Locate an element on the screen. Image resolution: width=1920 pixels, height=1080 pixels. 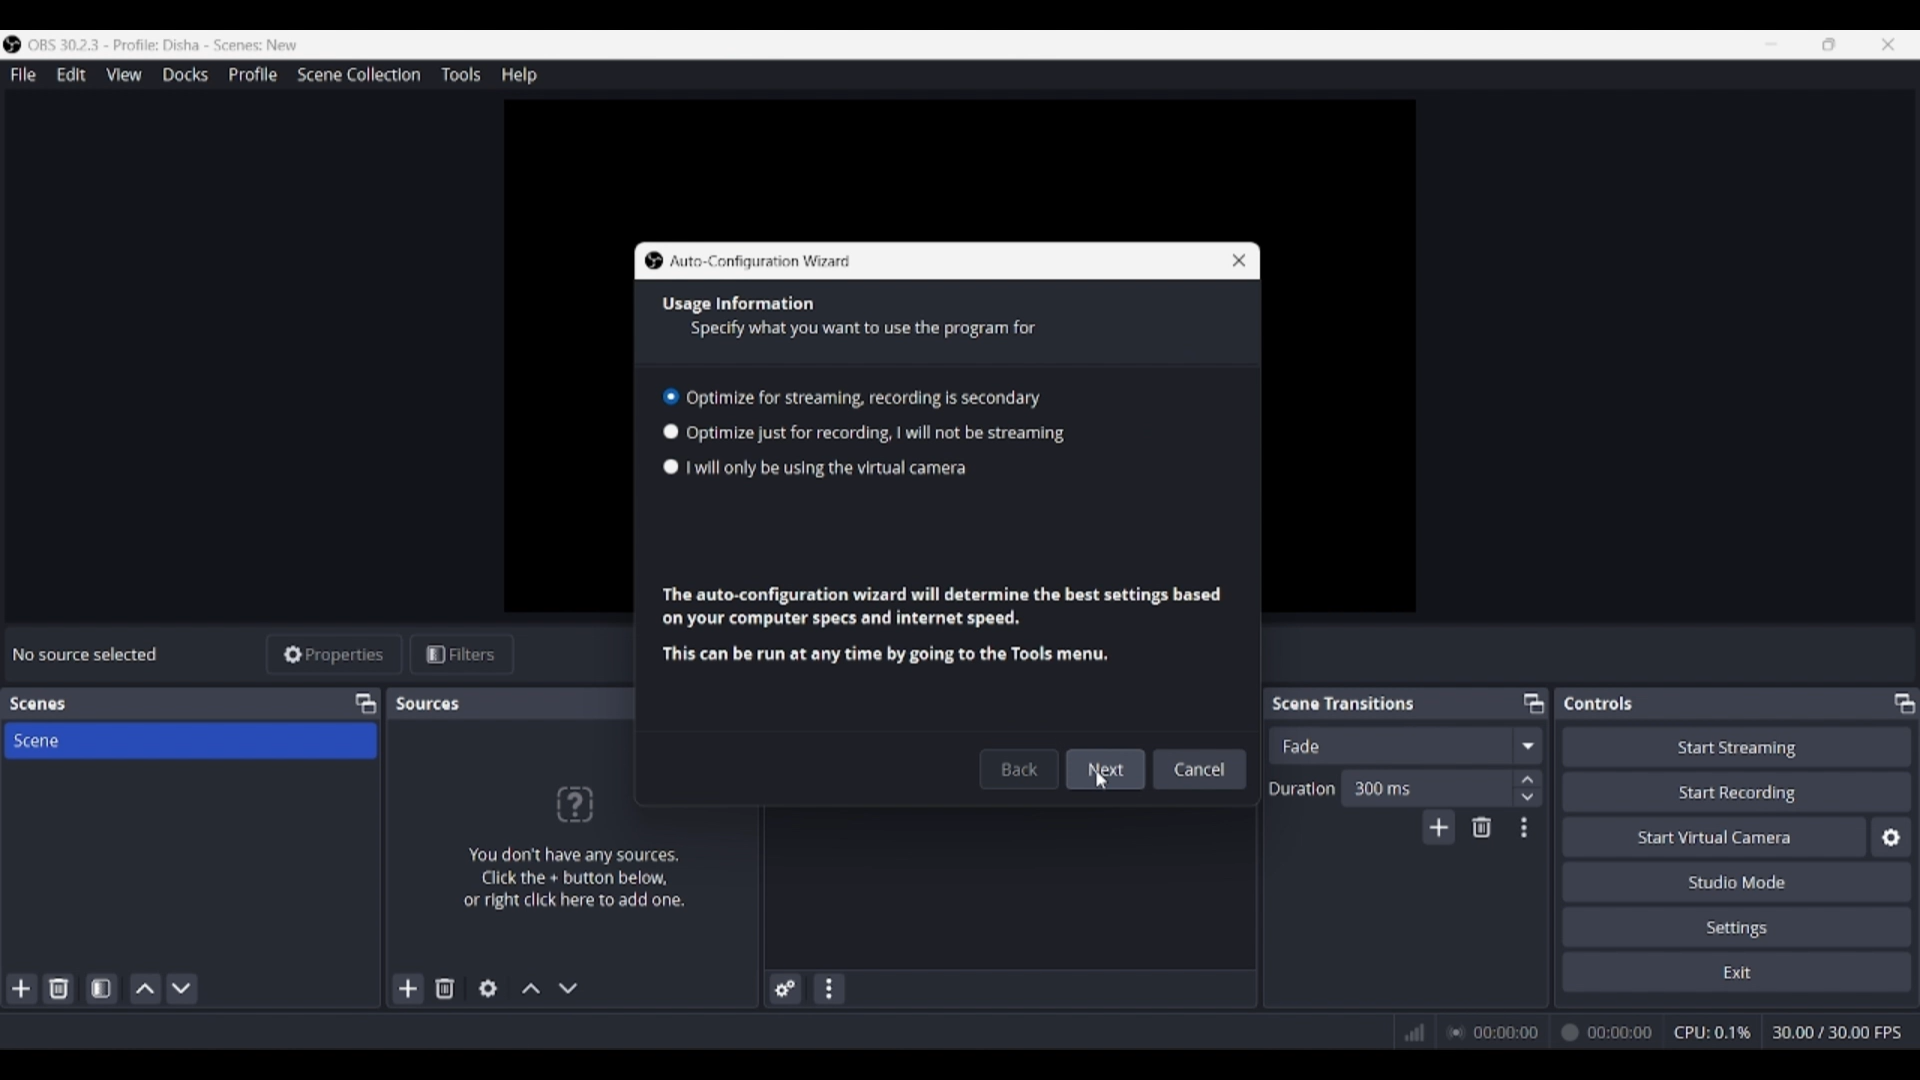
Software and project name is located at coordinates (172, 45).